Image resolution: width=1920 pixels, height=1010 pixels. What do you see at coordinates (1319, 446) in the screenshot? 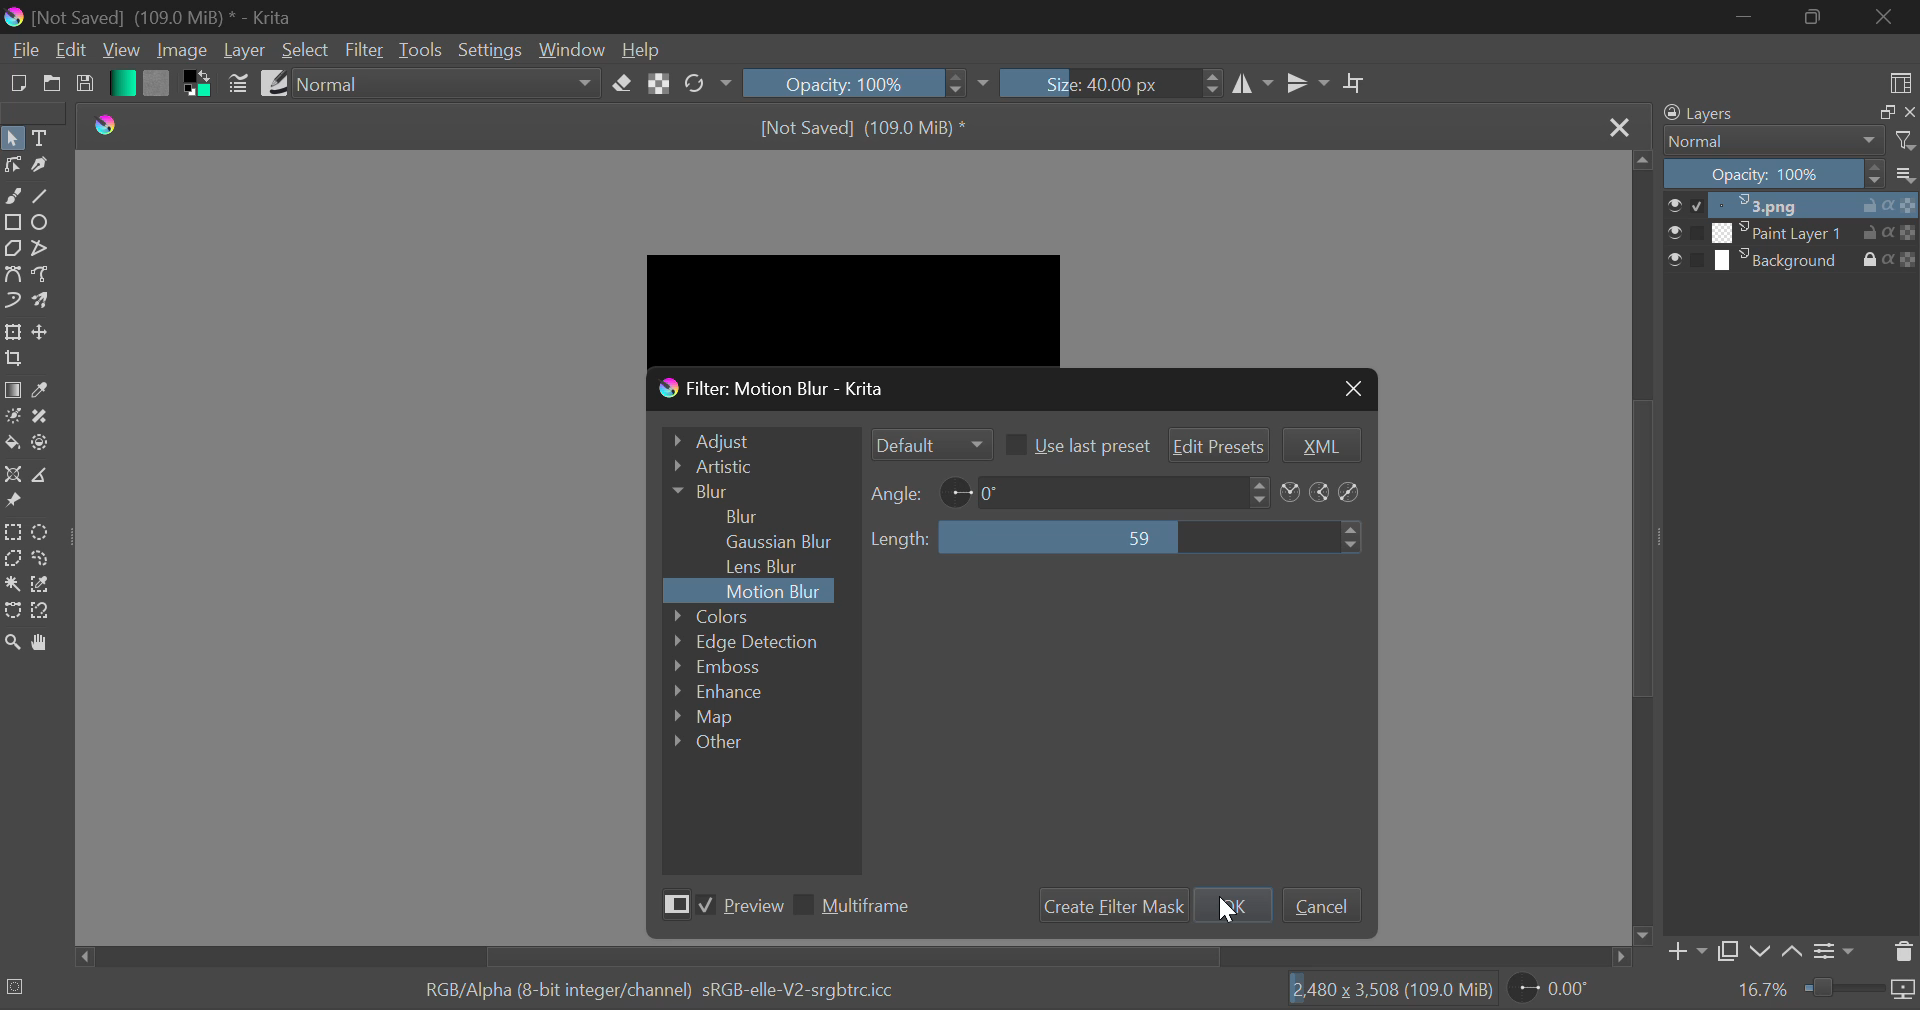
I see `XML` at bounding box center [1319, 446].